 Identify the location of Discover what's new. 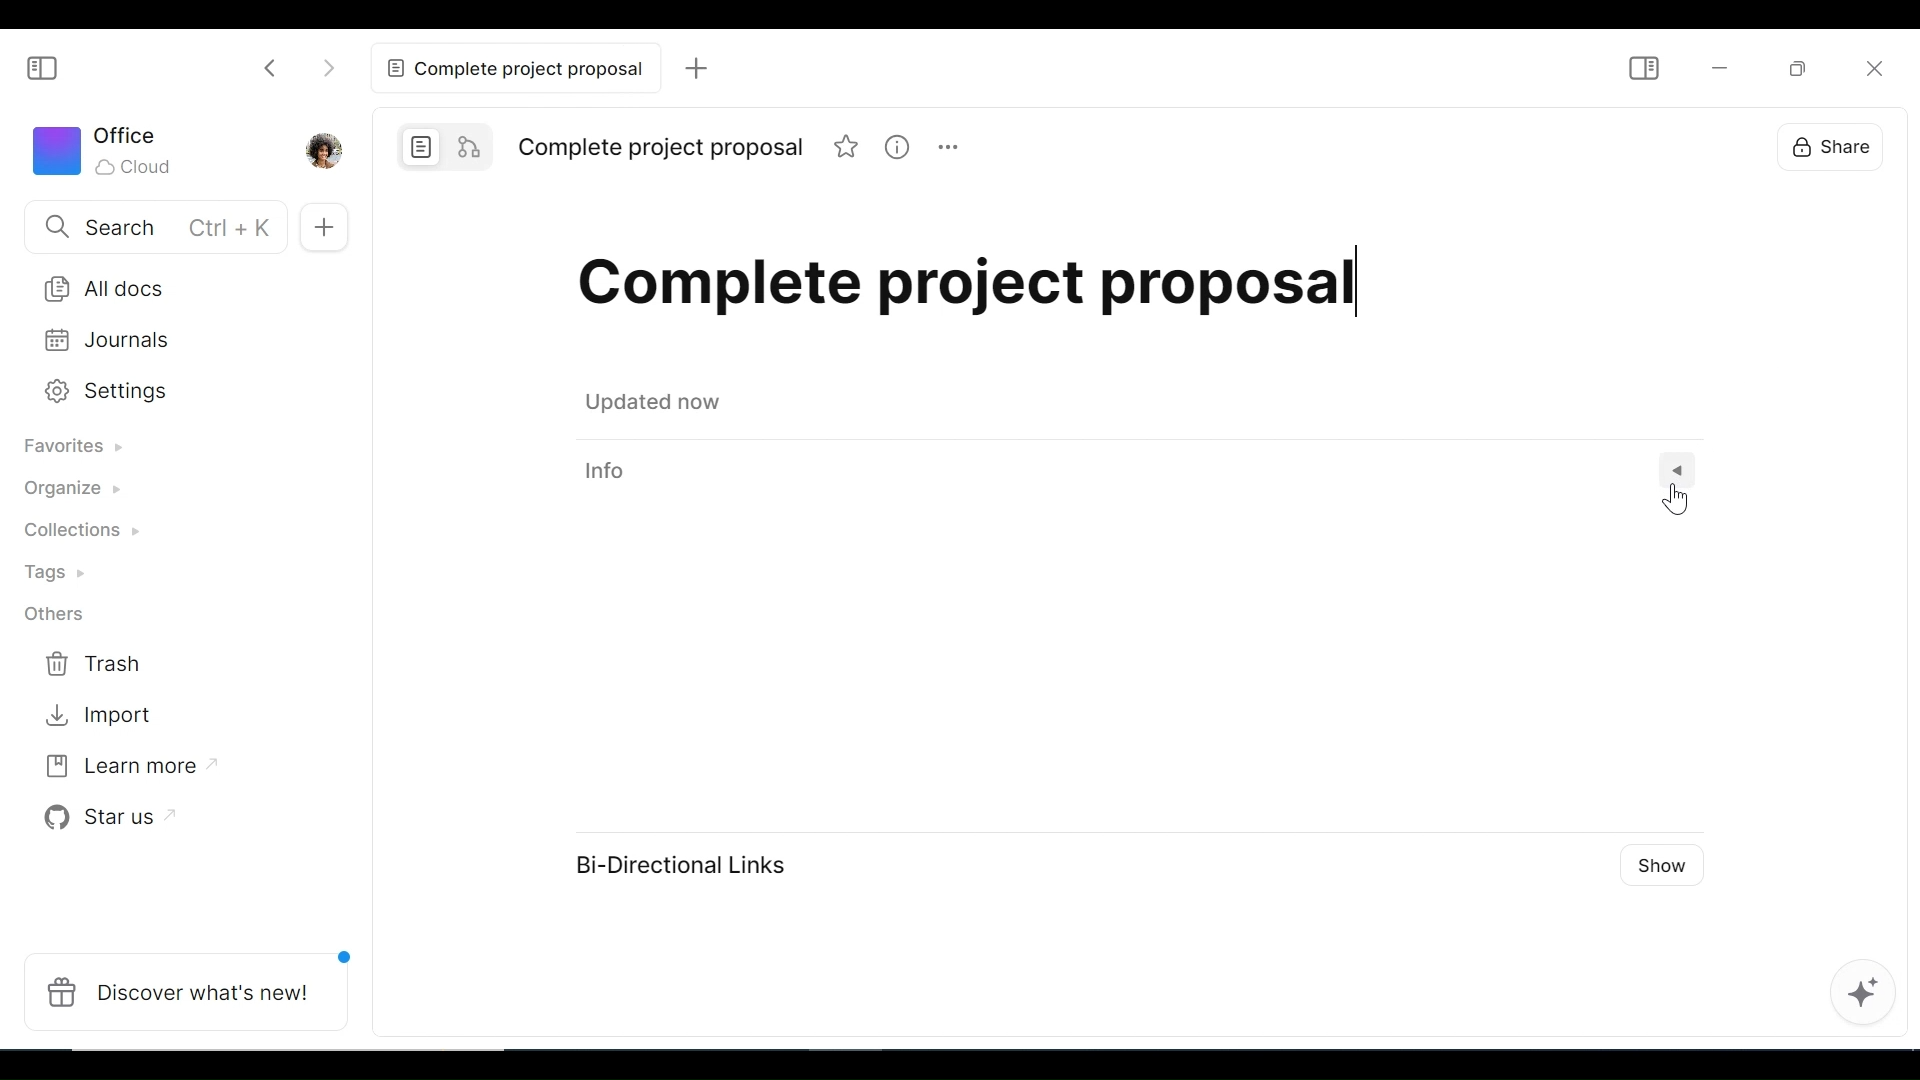
(189, 991).